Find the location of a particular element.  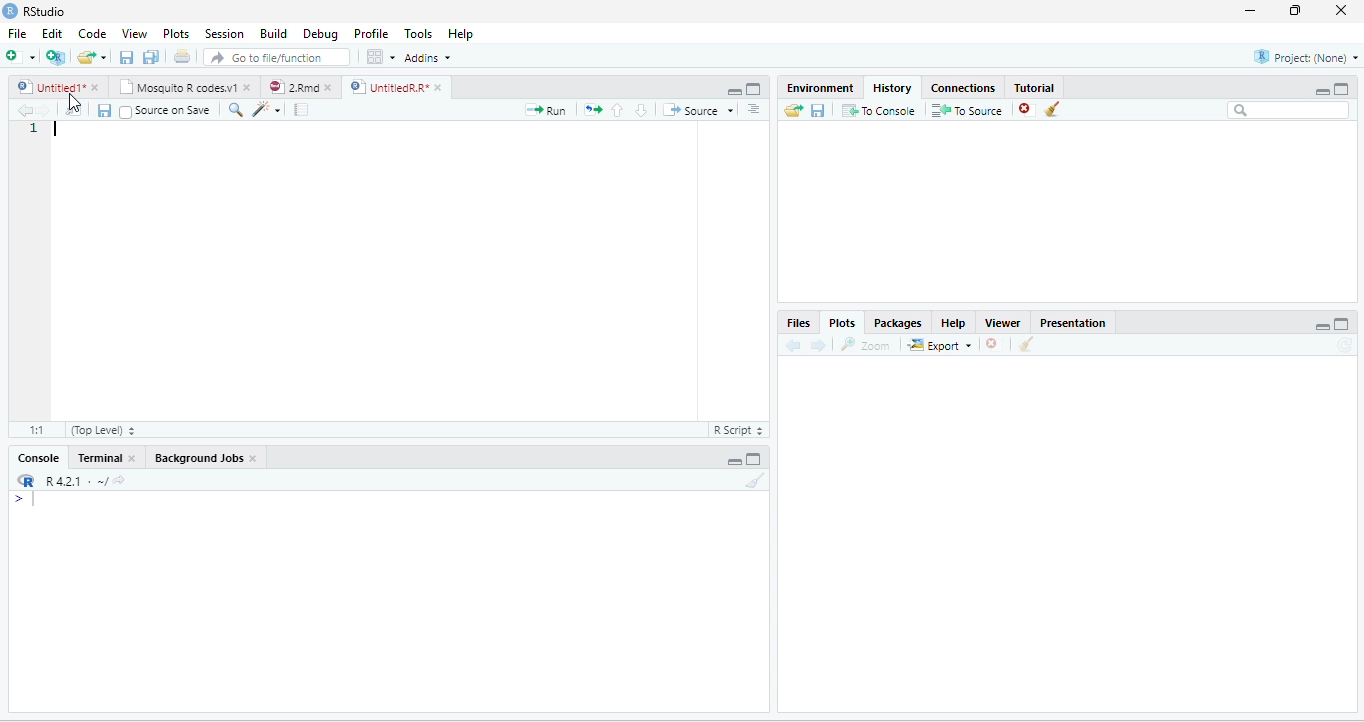

Project: (None) is located at coordinates (1305, 57).